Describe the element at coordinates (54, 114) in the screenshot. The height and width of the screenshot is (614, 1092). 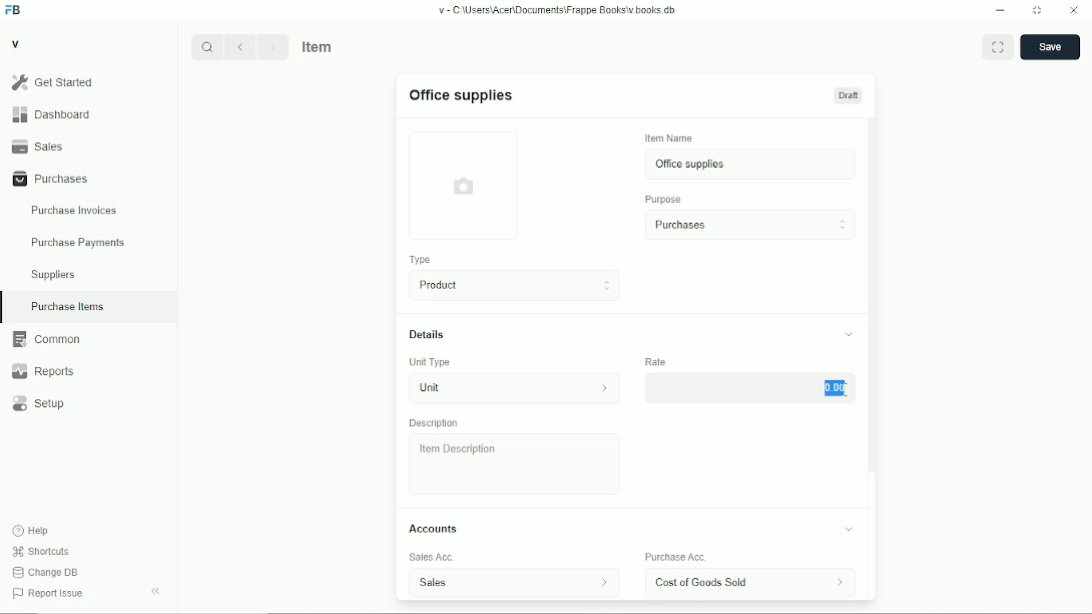
I see `dashboard` at that location.